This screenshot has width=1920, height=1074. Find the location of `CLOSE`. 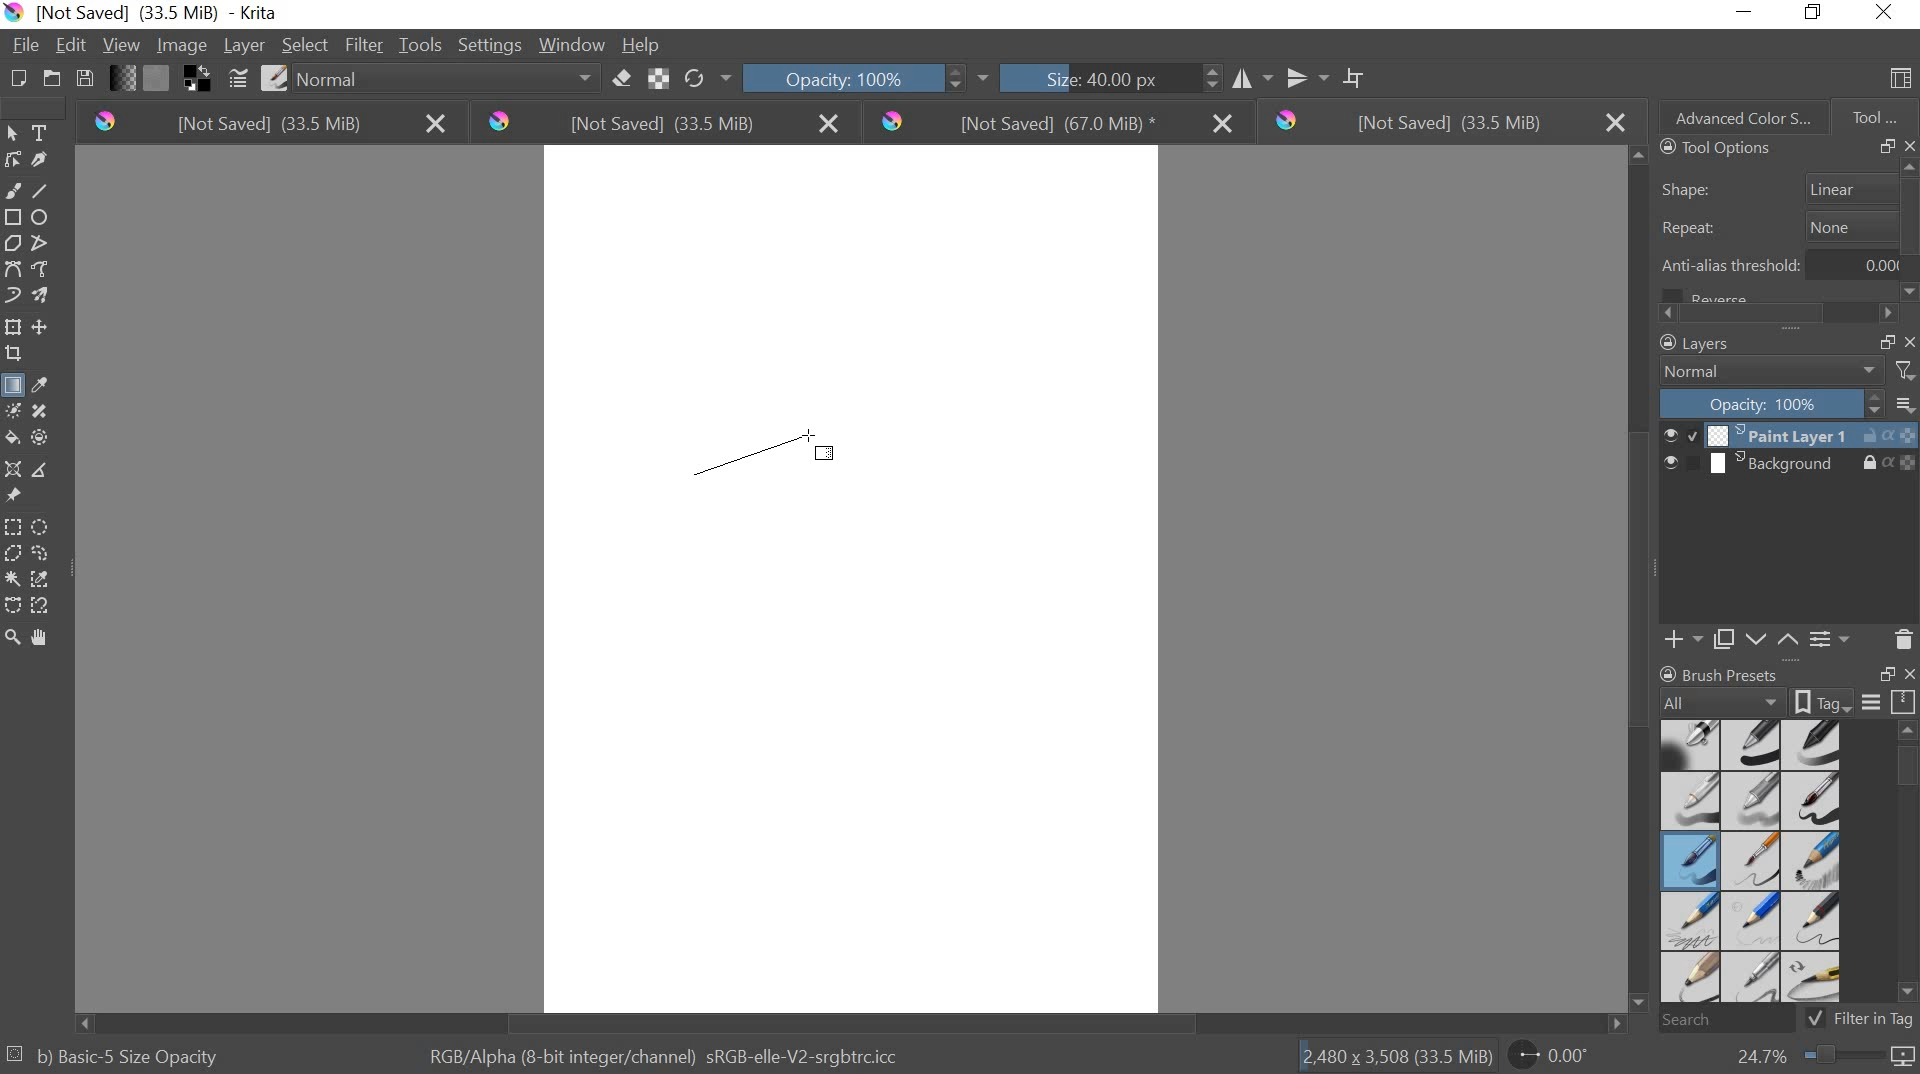

CLOSE is located at coordinates (1908, 147).